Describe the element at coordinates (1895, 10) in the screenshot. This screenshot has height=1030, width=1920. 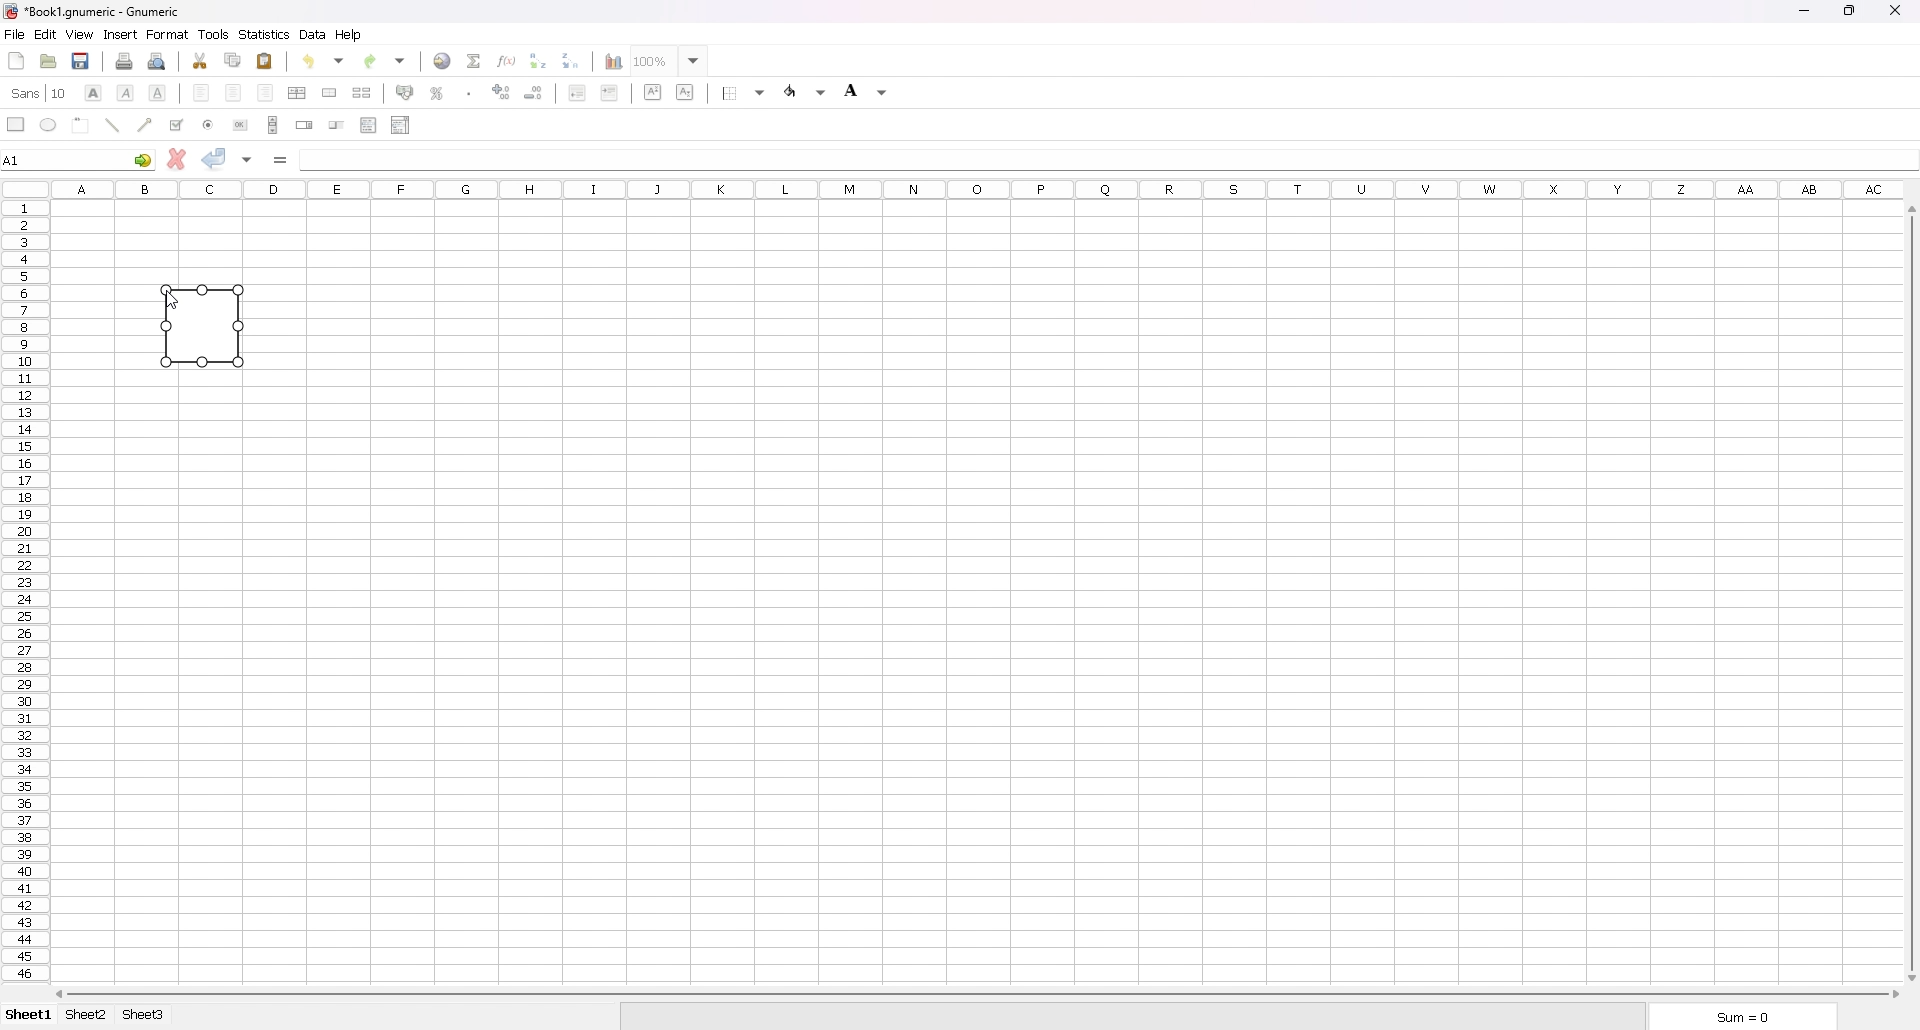
I see `close` at that location.